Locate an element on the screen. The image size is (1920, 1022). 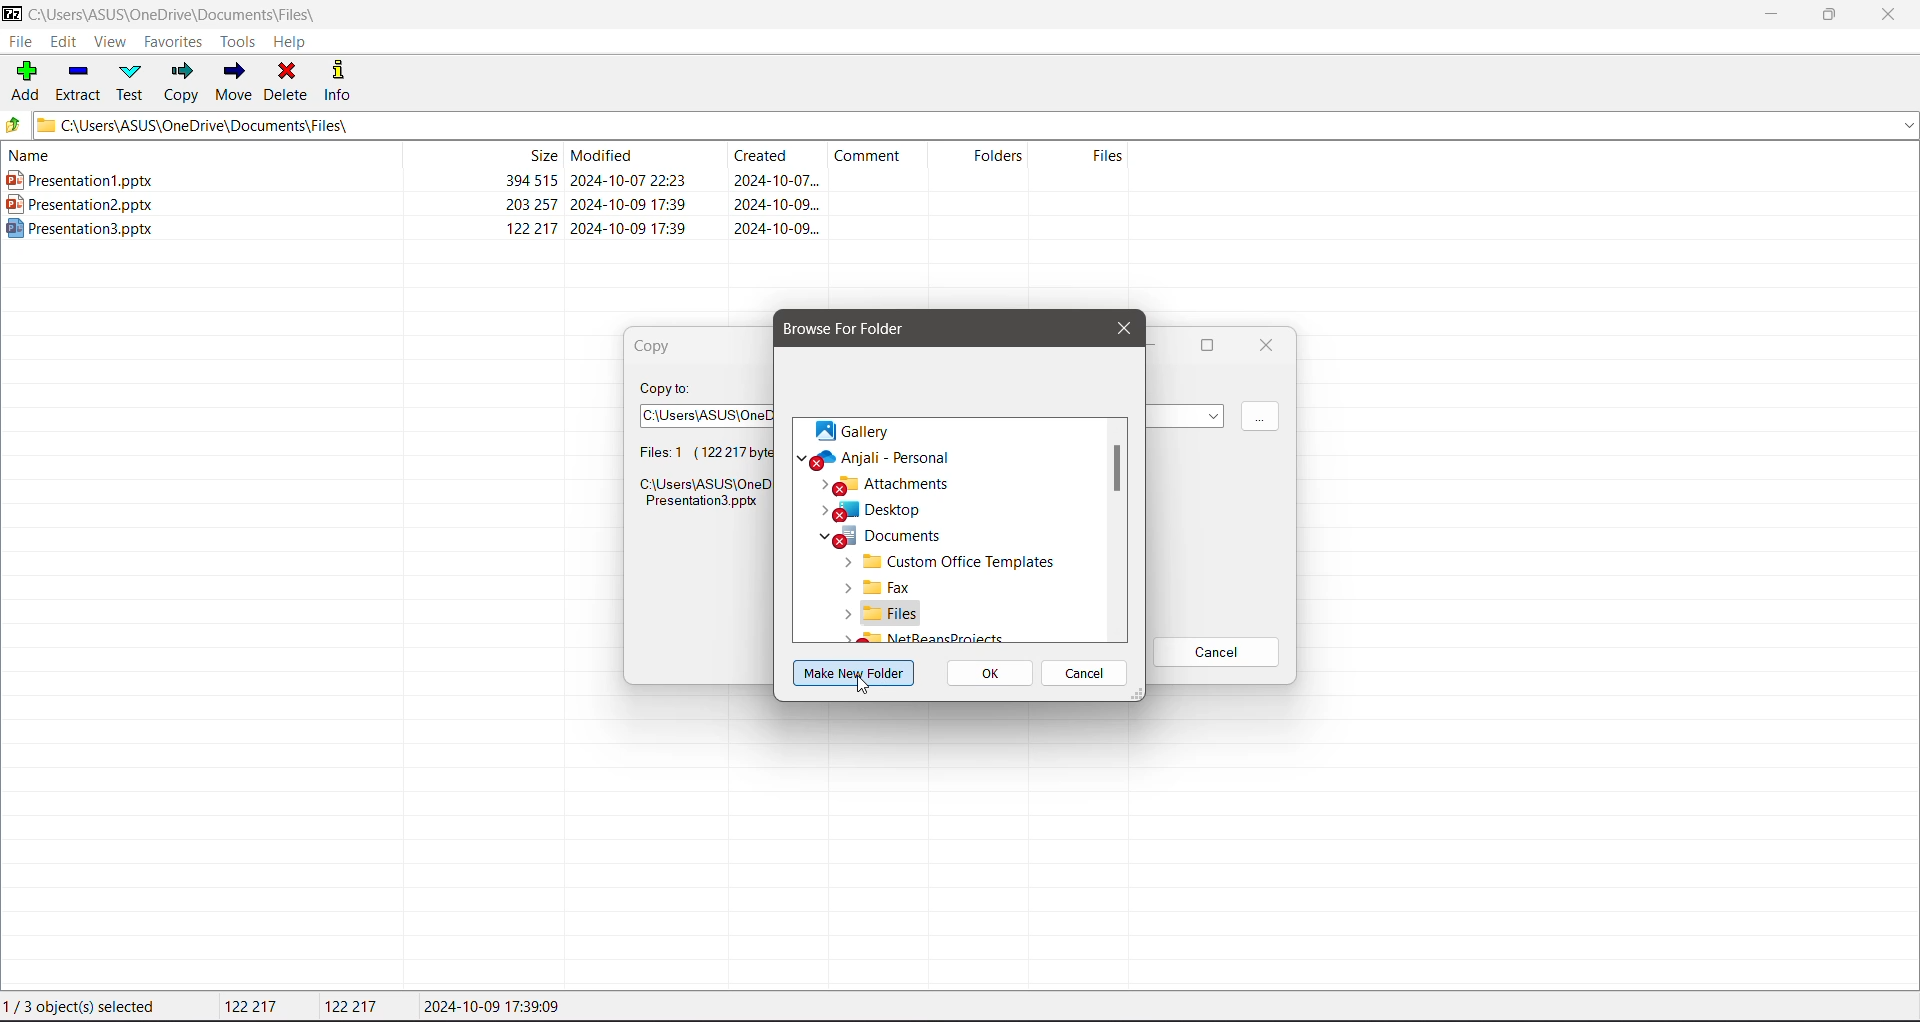
Maximize is located at coordinates (1204, 347).